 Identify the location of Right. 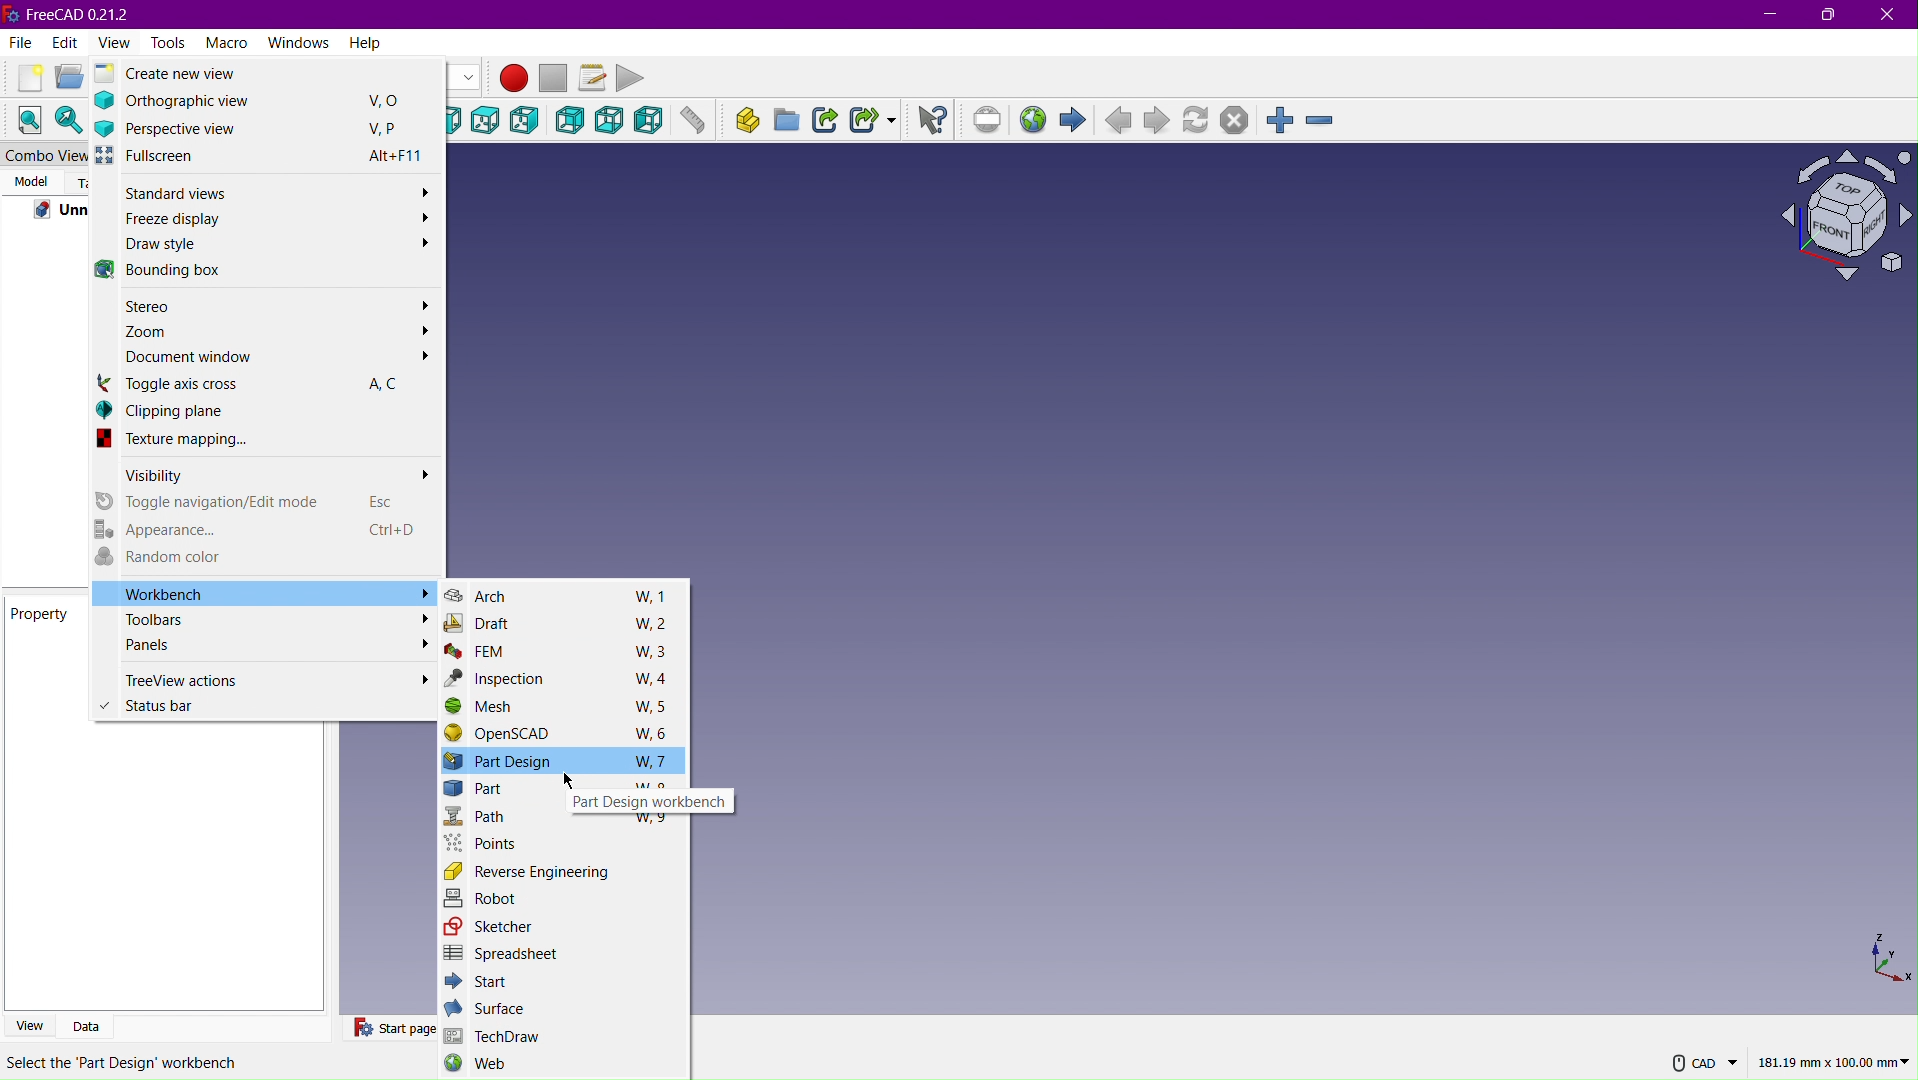
(525, 120).